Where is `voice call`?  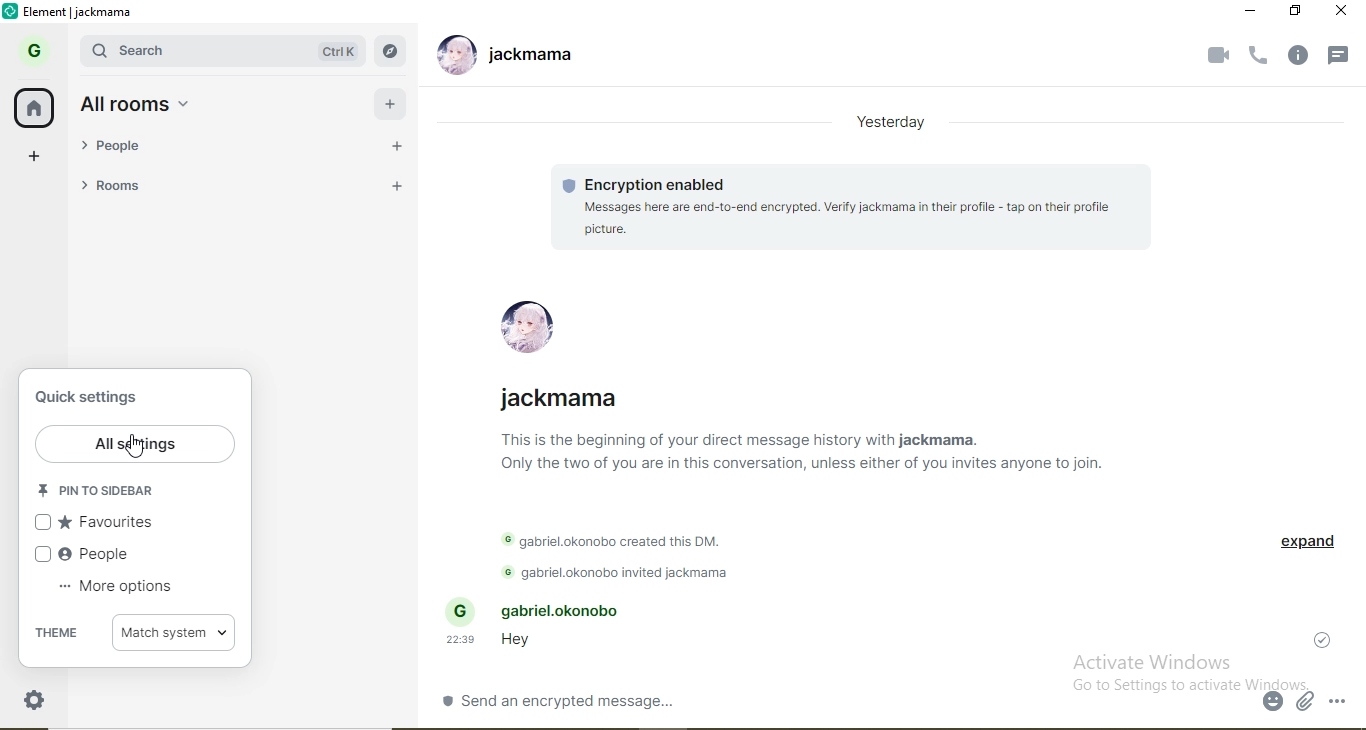 voice call is located at coordinates (1260, 57).